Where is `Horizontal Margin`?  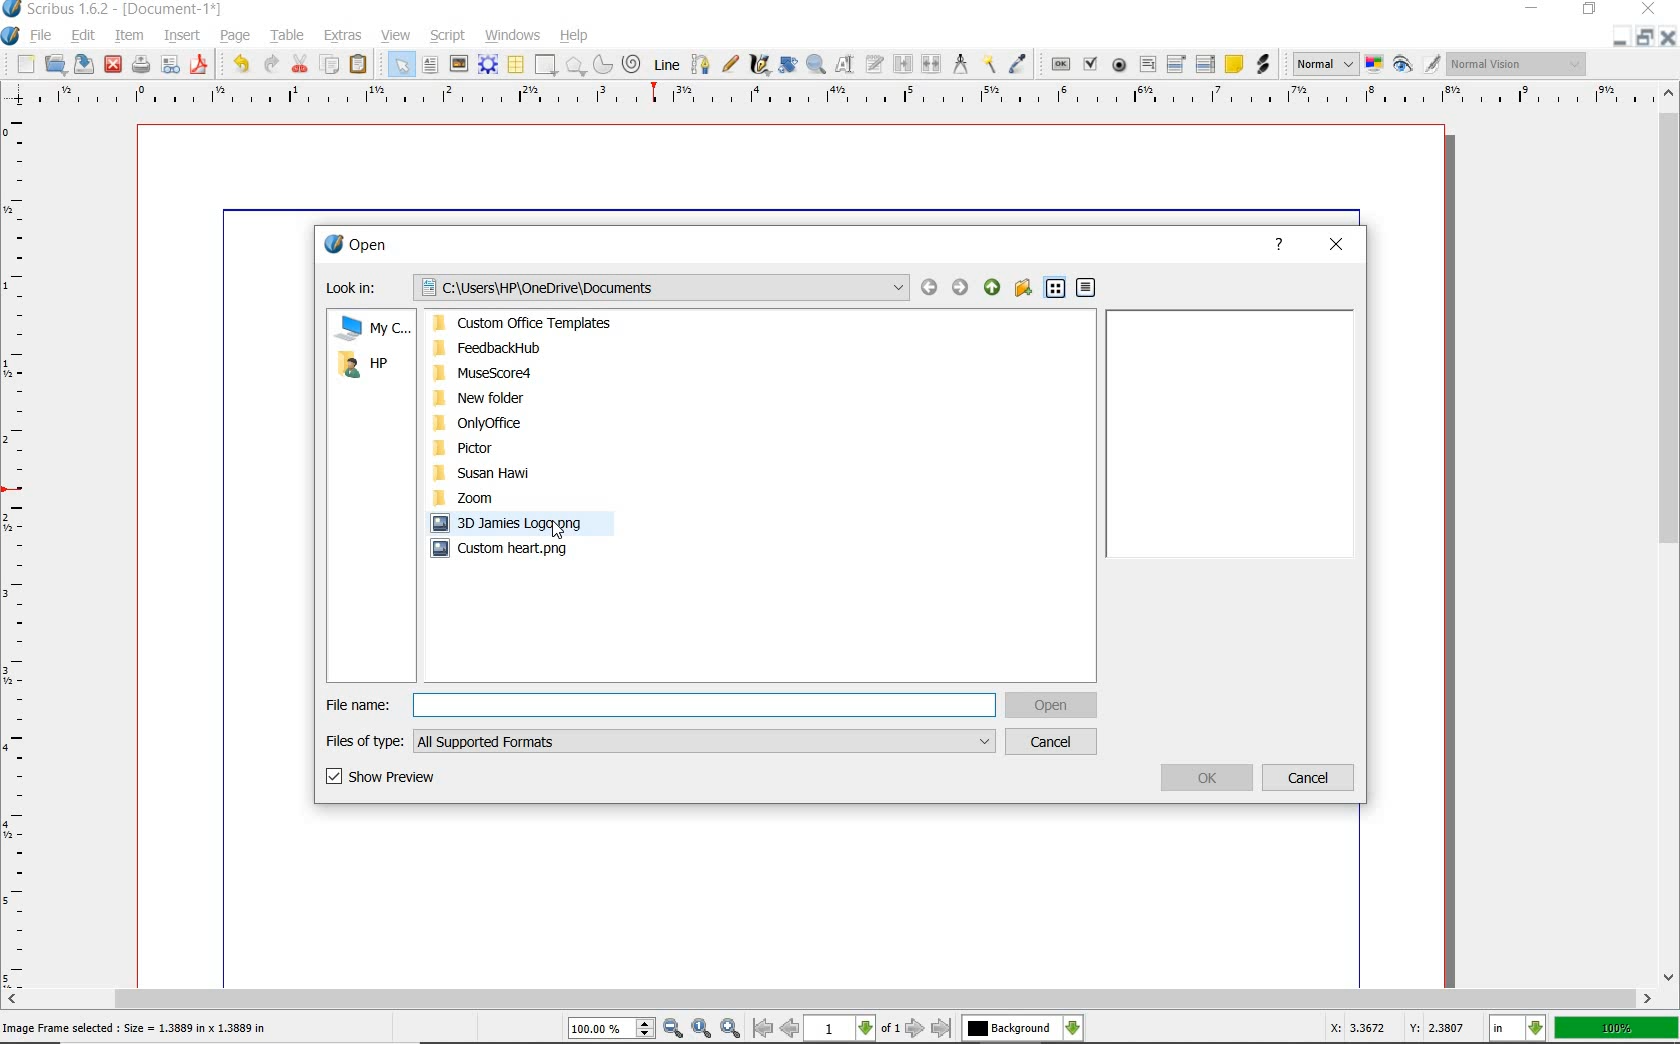
Horizontal Margin is located at coordinates (842, 96).